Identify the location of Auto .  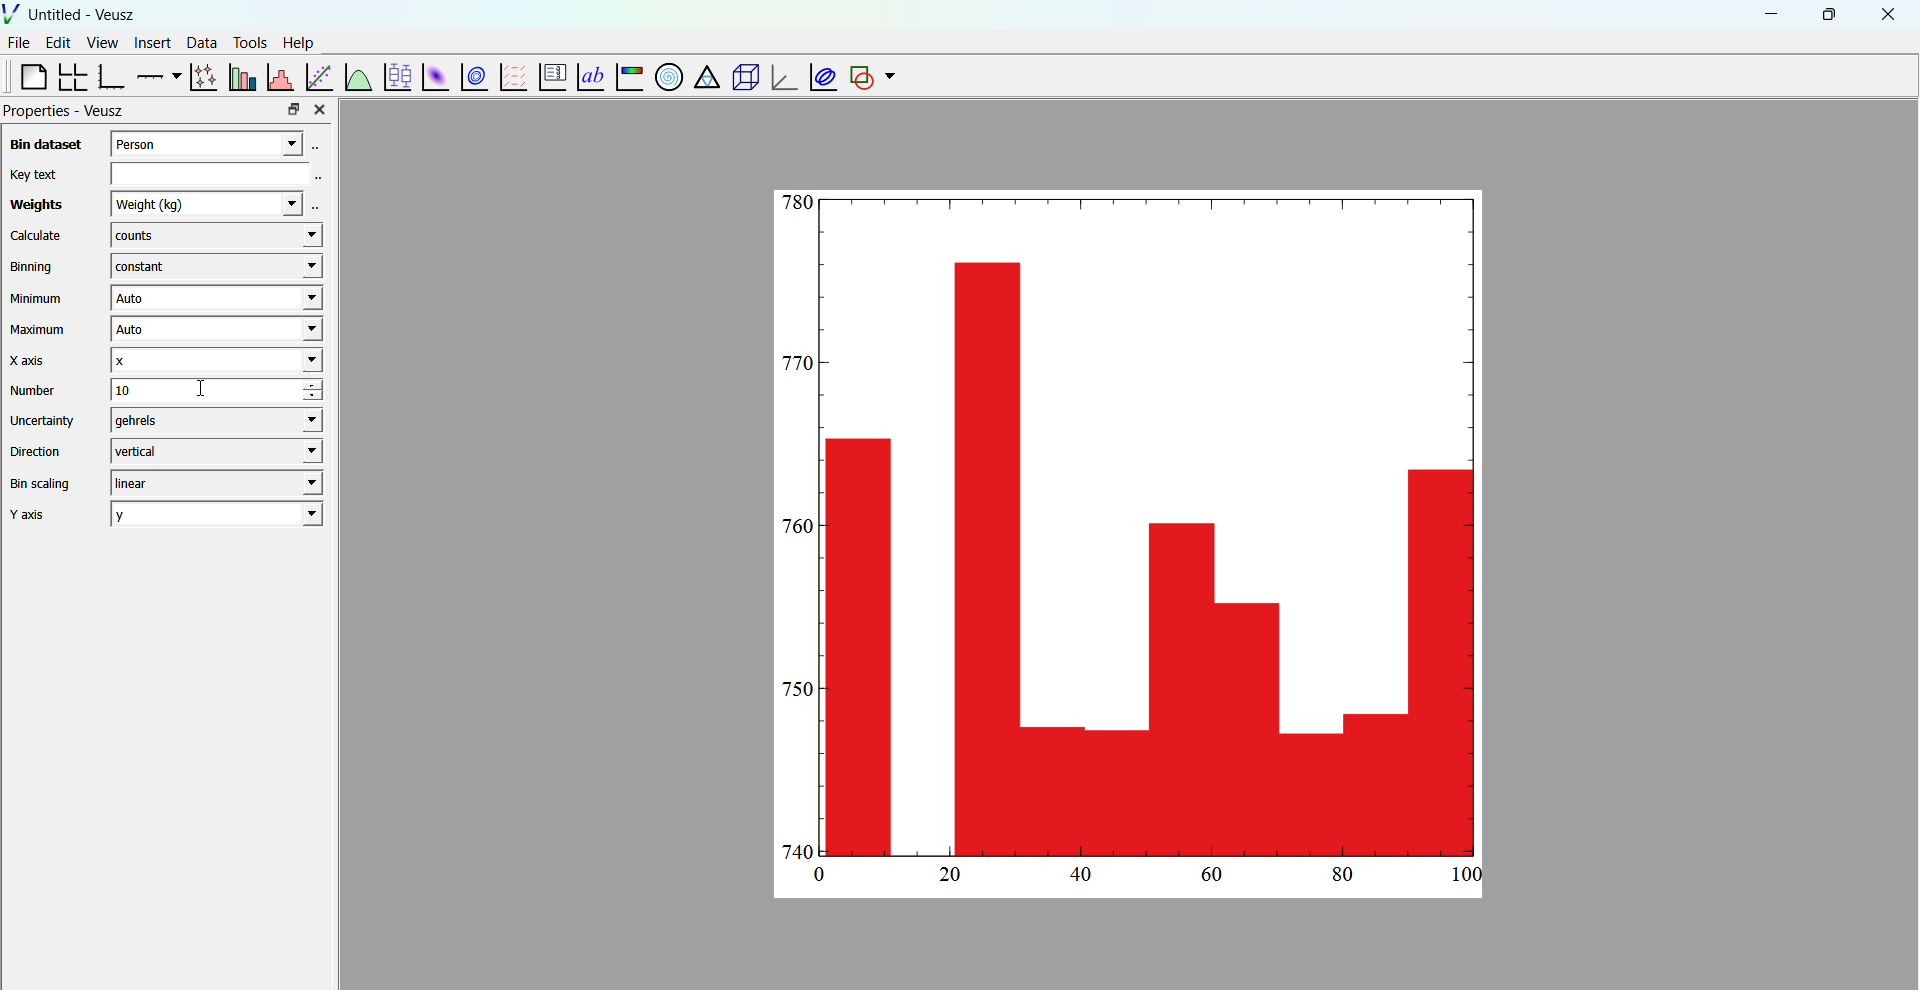
(213, 331).